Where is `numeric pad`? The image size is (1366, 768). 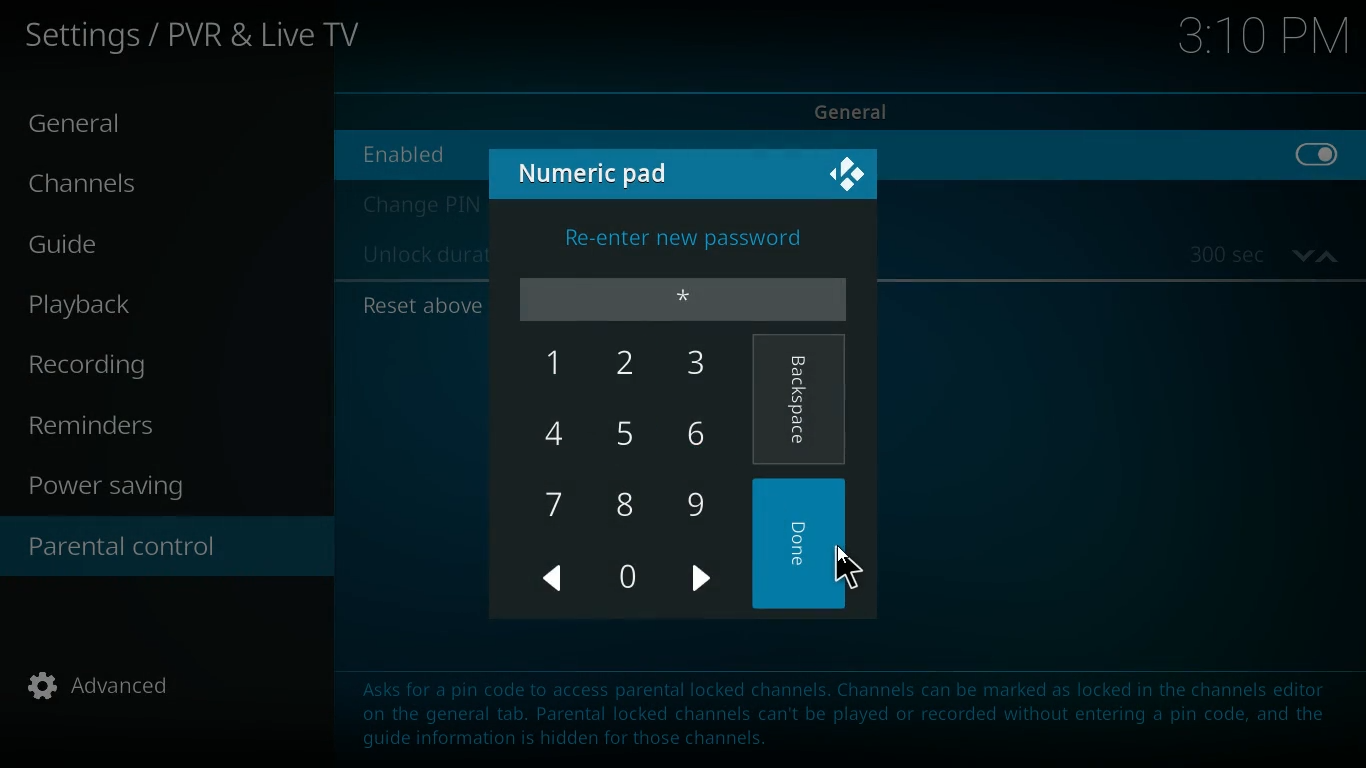 numeric pad is located at coordinates (602, 172).